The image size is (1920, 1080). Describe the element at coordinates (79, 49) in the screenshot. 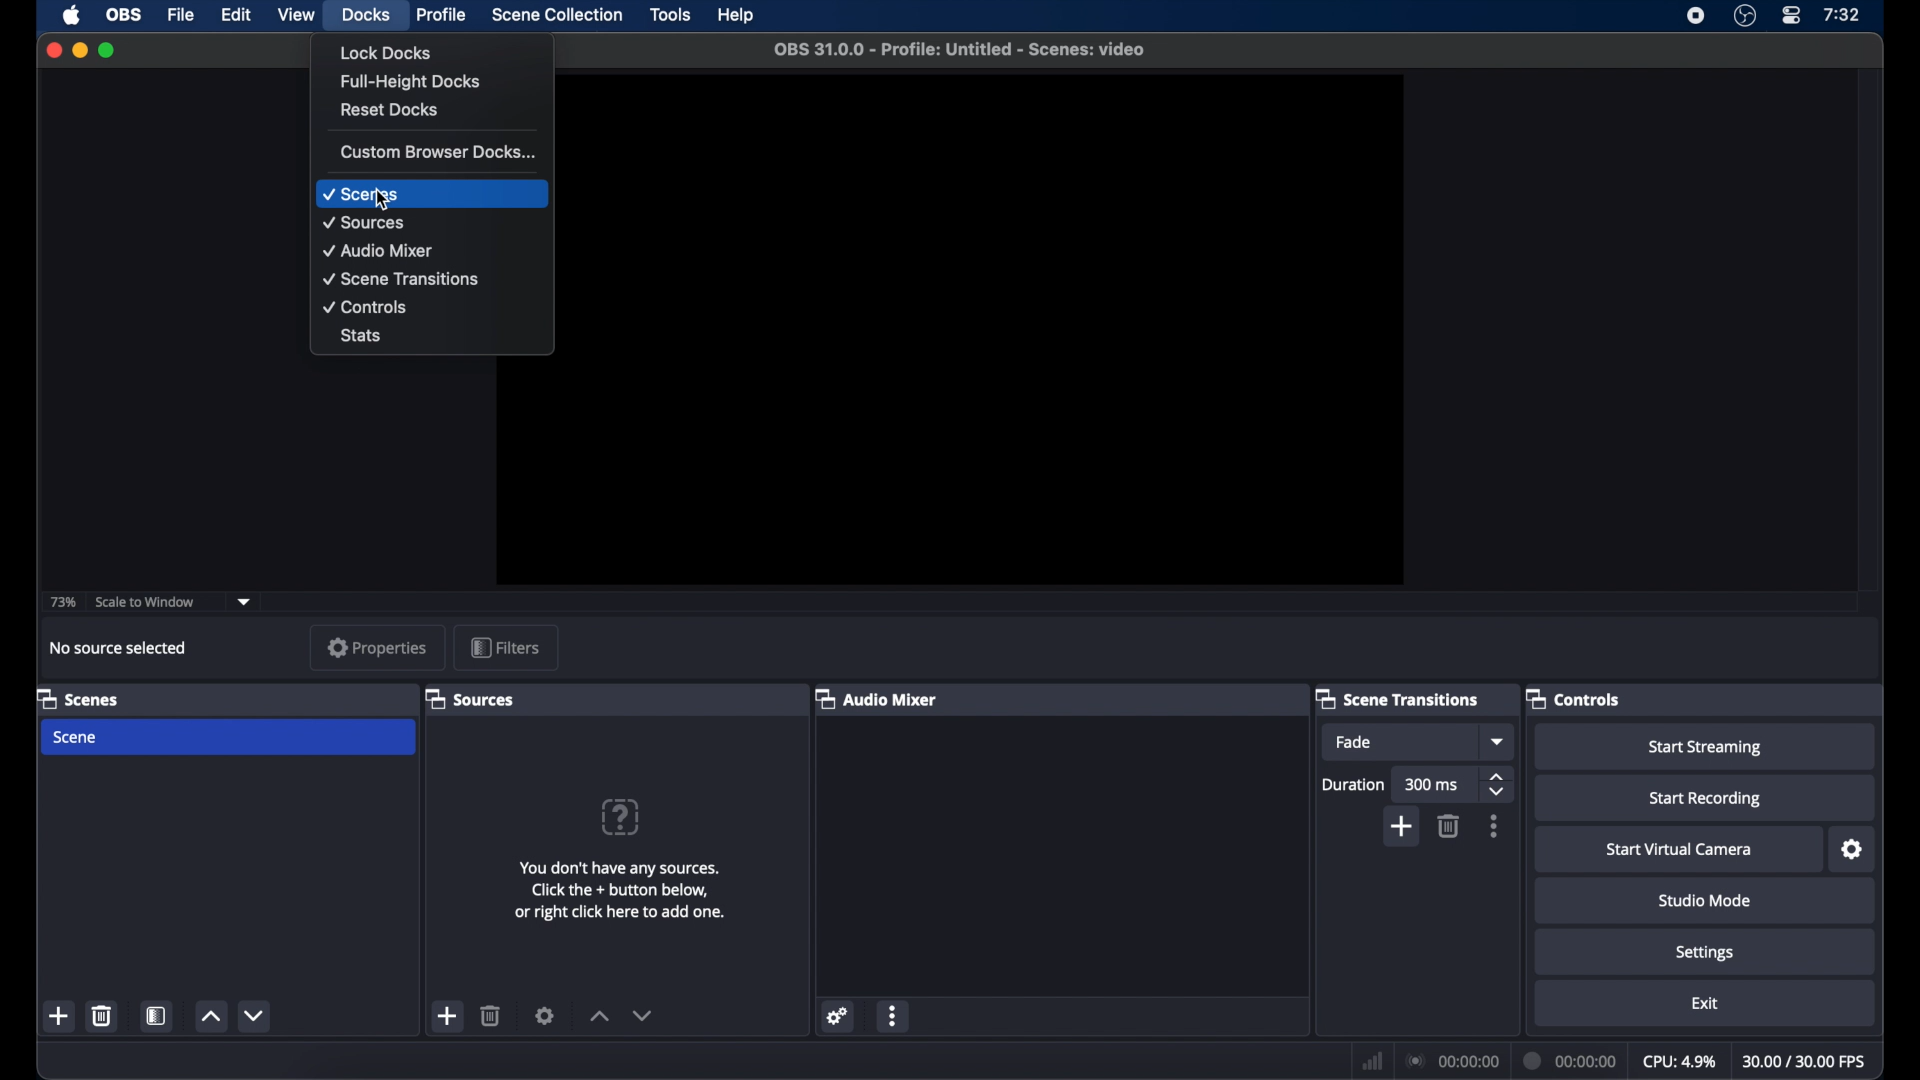

I see `minimize` at that location.